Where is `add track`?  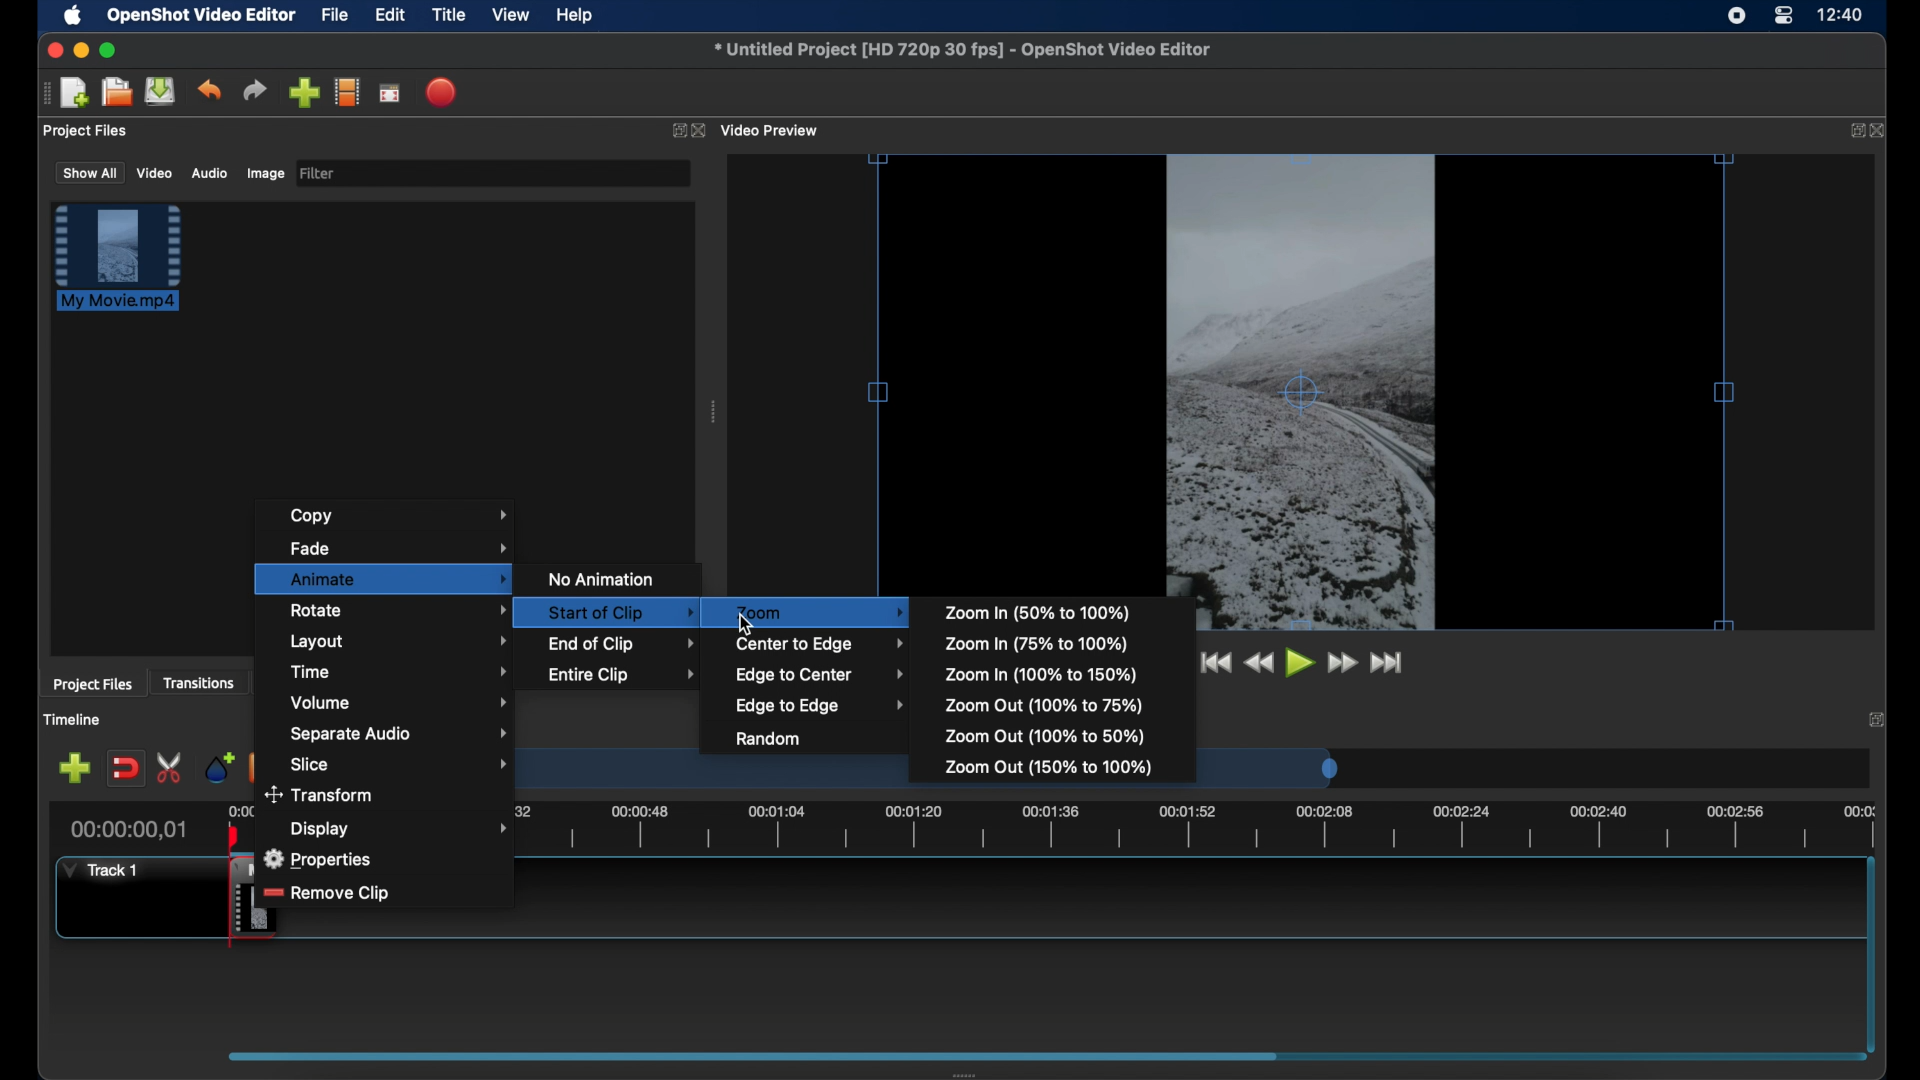 add track is located at coordinates (74, 769).